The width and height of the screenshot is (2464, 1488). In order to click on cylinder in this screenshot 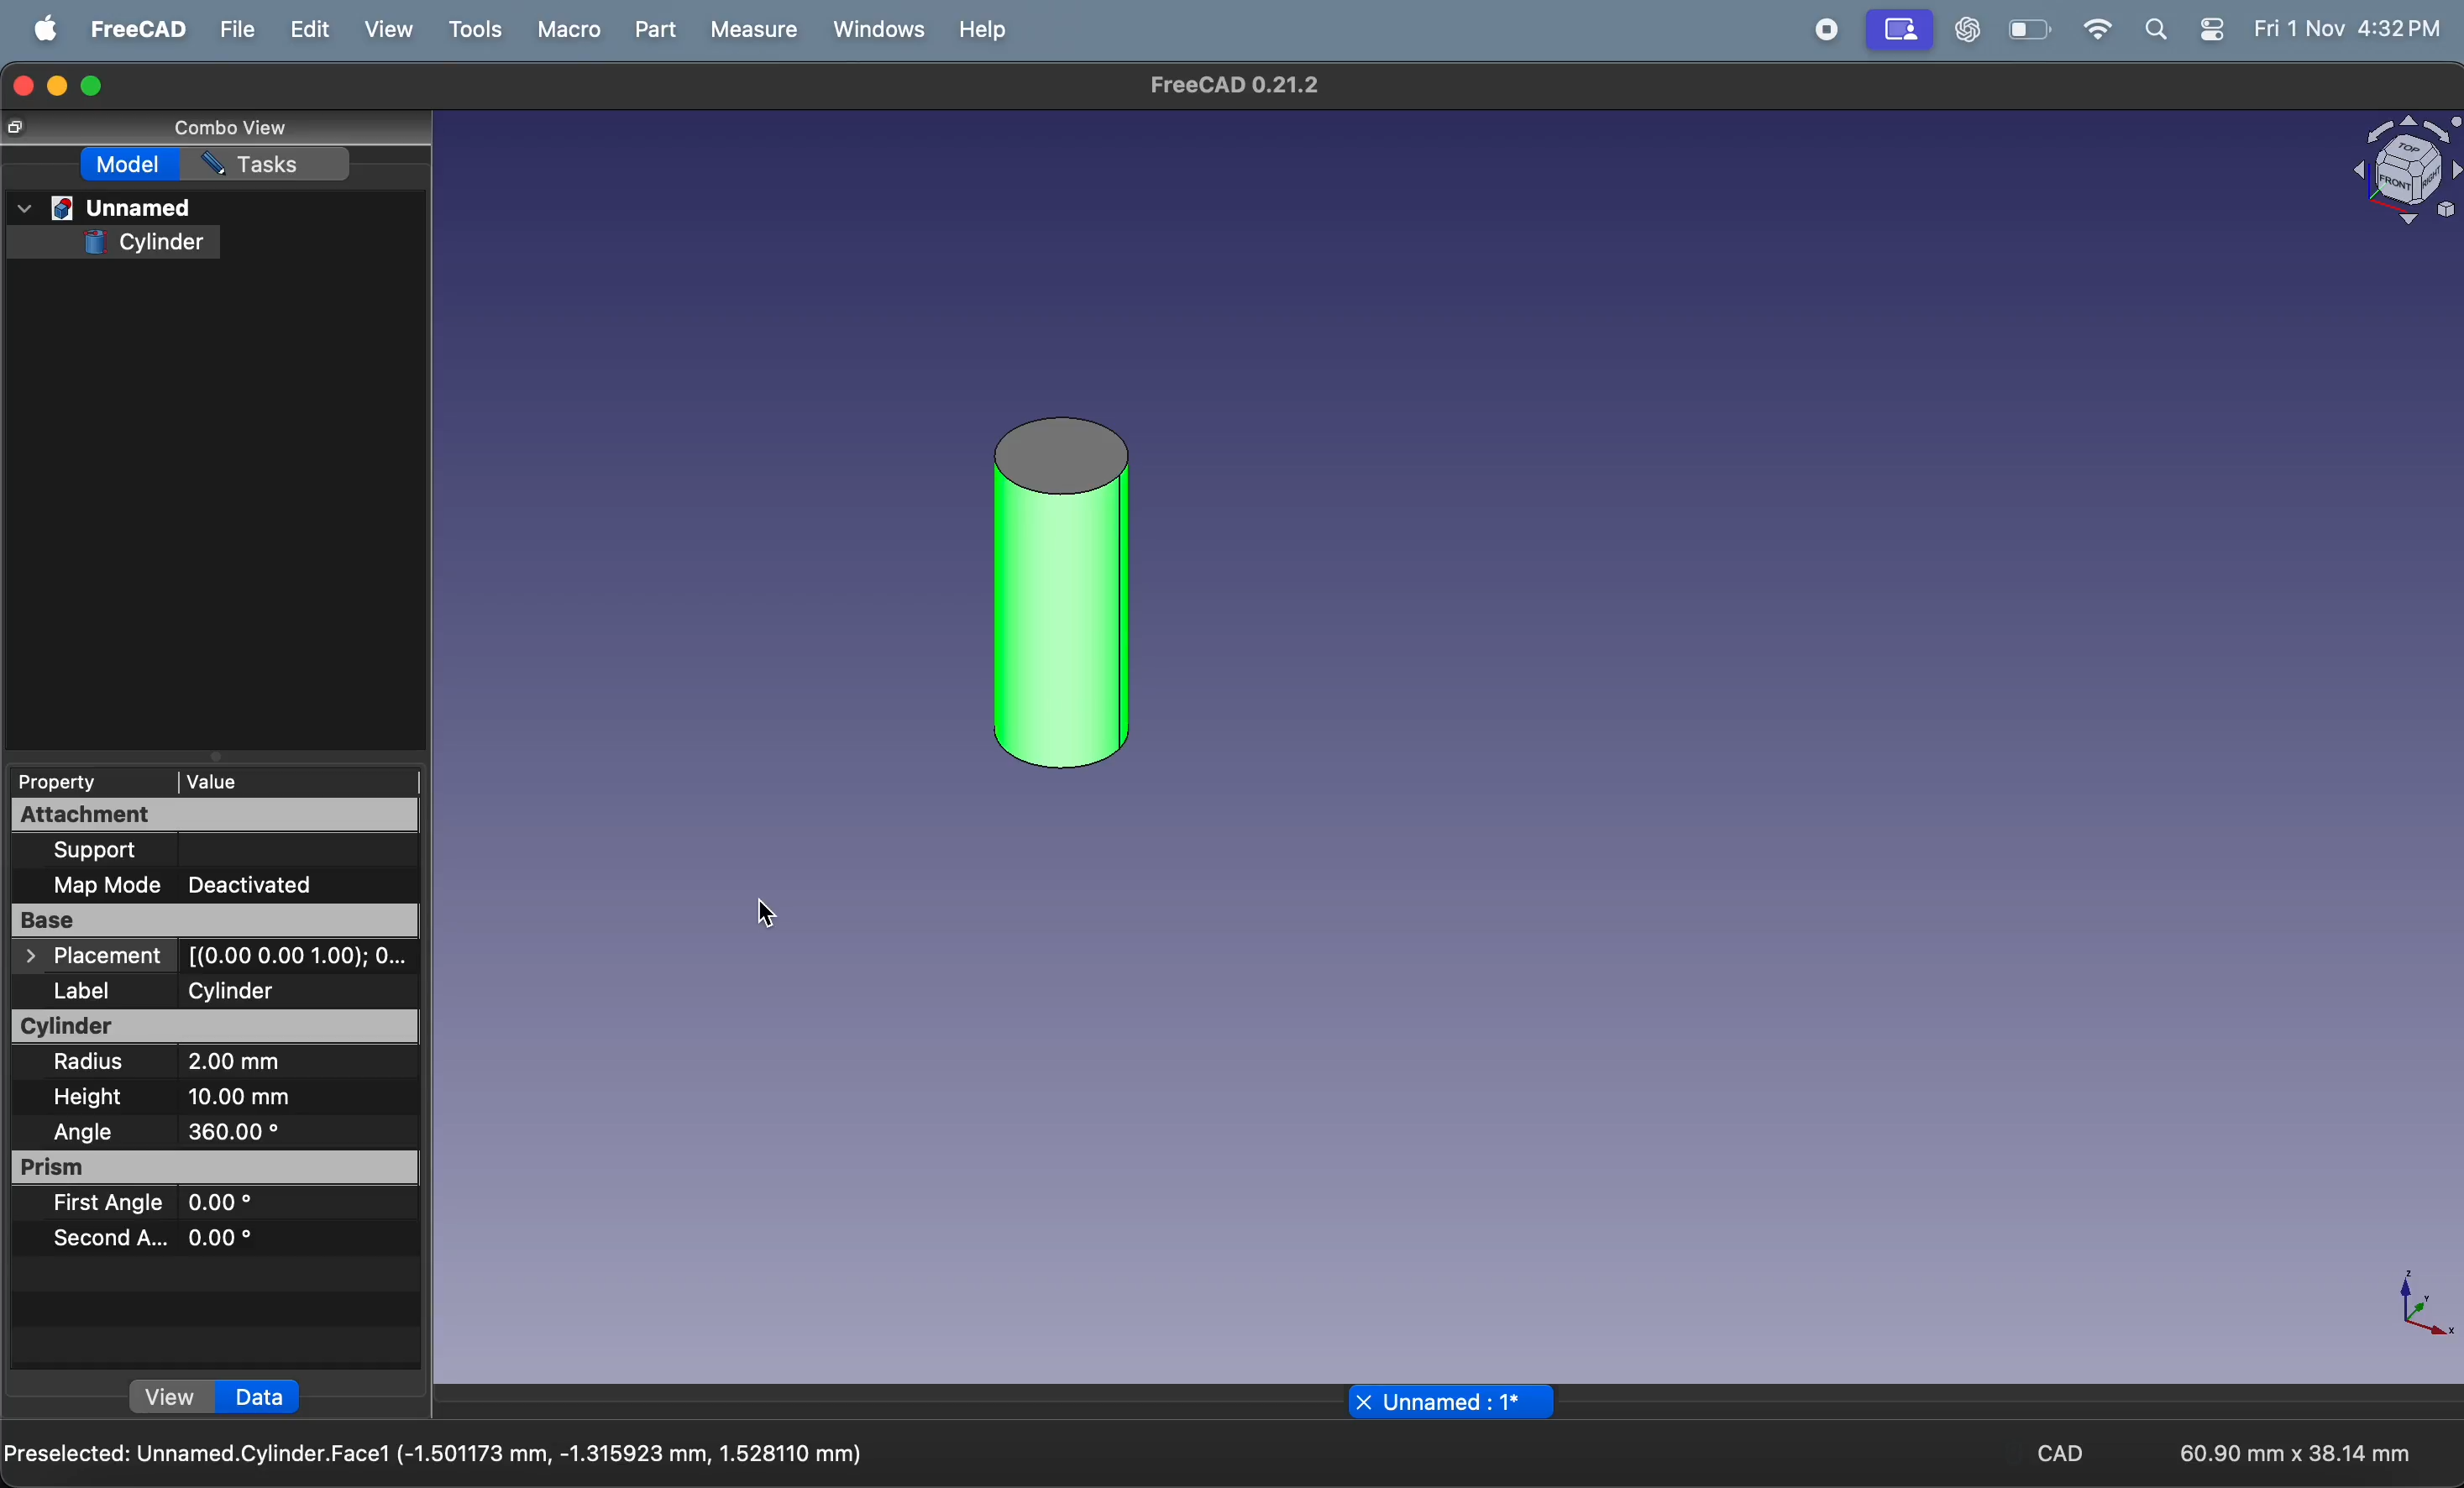, I will do `click(1063, 594)`.